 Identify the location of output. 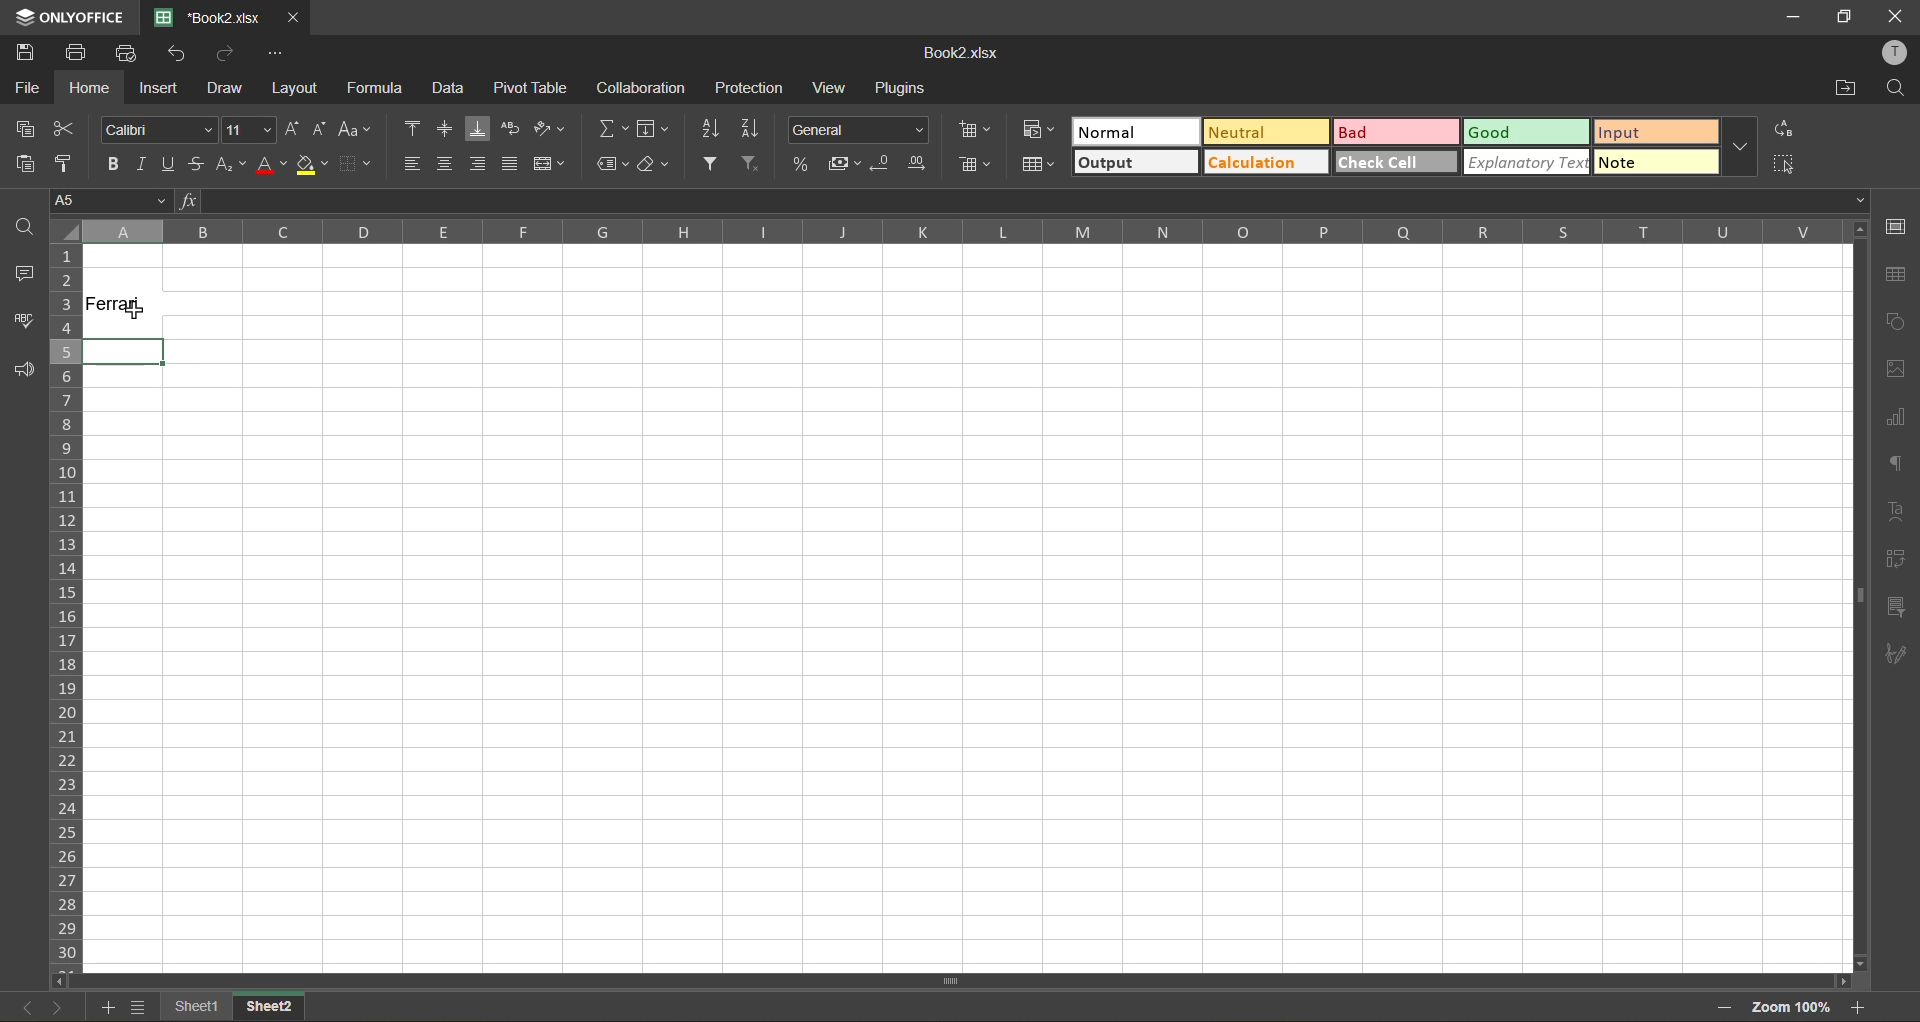
(1133, 163).